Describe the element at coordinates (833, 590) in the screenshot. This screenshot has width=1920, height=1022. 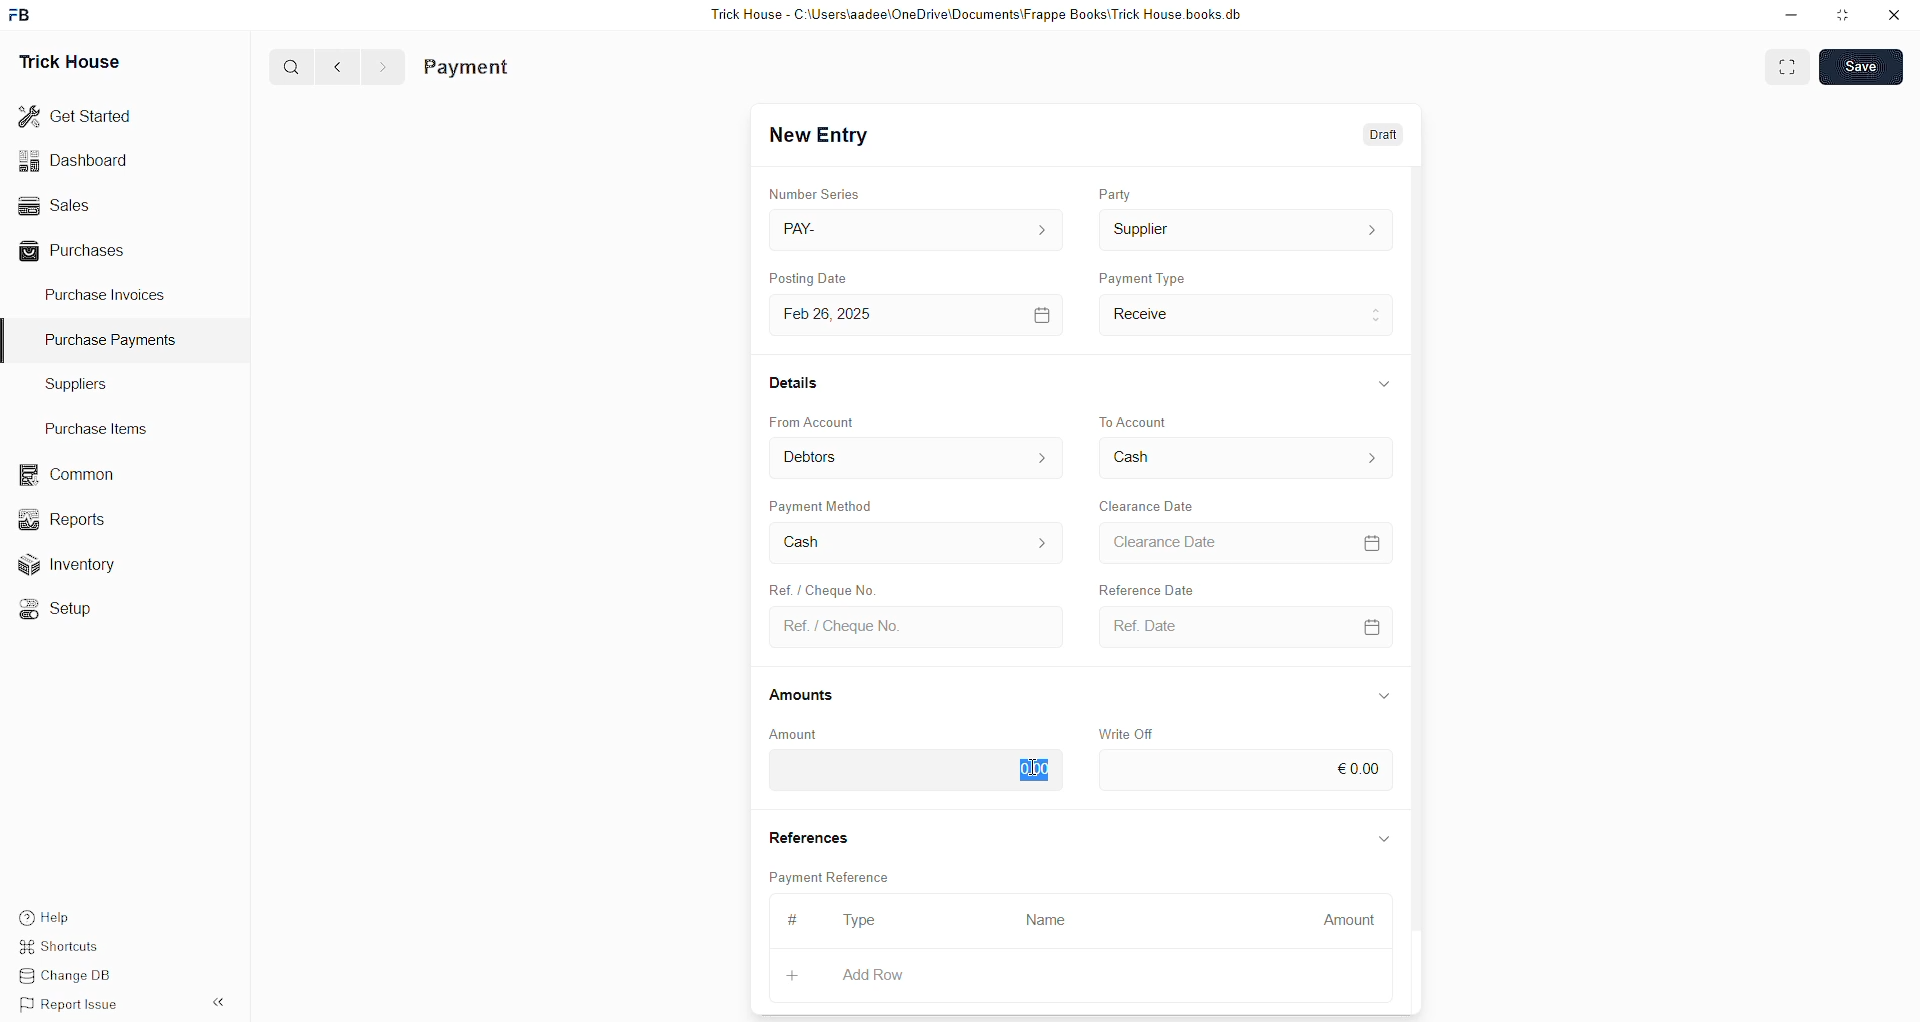
I see `Ref. / Cheque No.` at that location.